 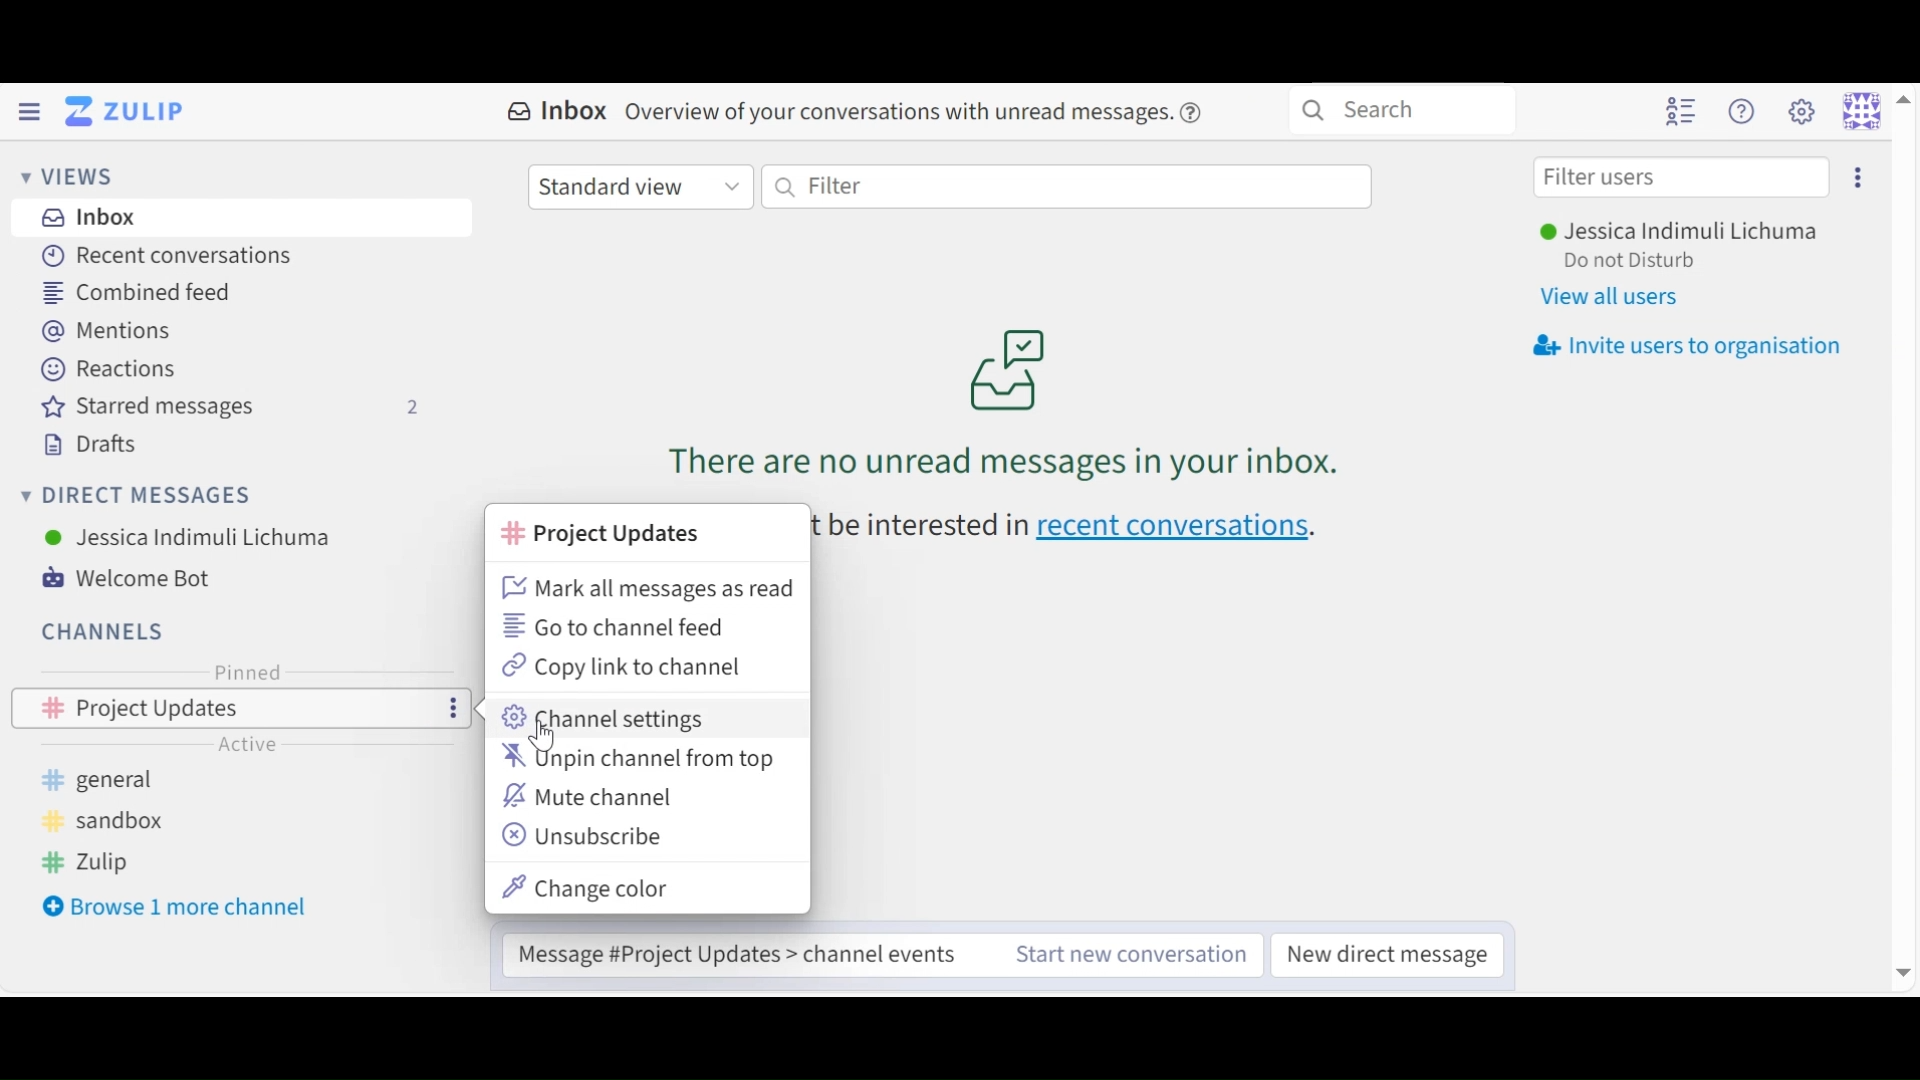 I want to click on Cursor, so click(x=544, y=739).